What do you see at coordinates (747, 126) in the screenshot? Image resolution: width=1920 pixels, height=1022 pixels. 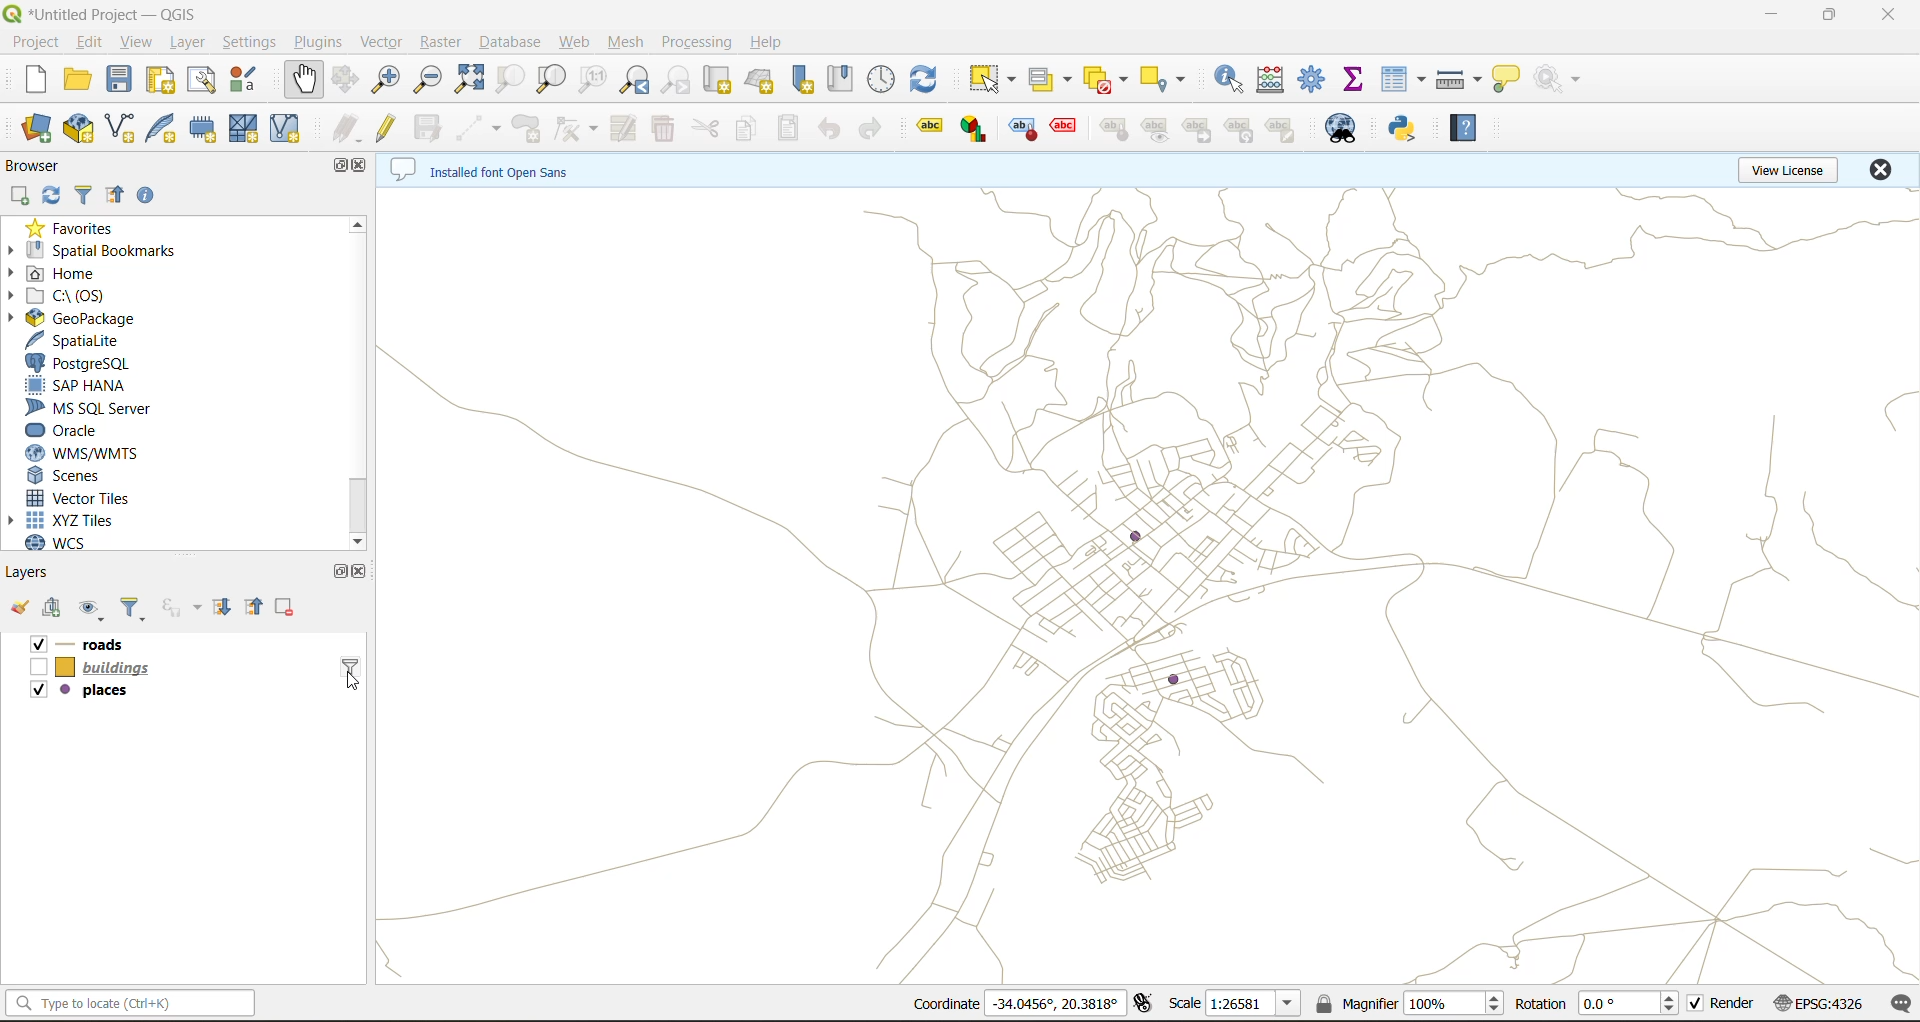 I see `copy` at bounding box center [747, 126].